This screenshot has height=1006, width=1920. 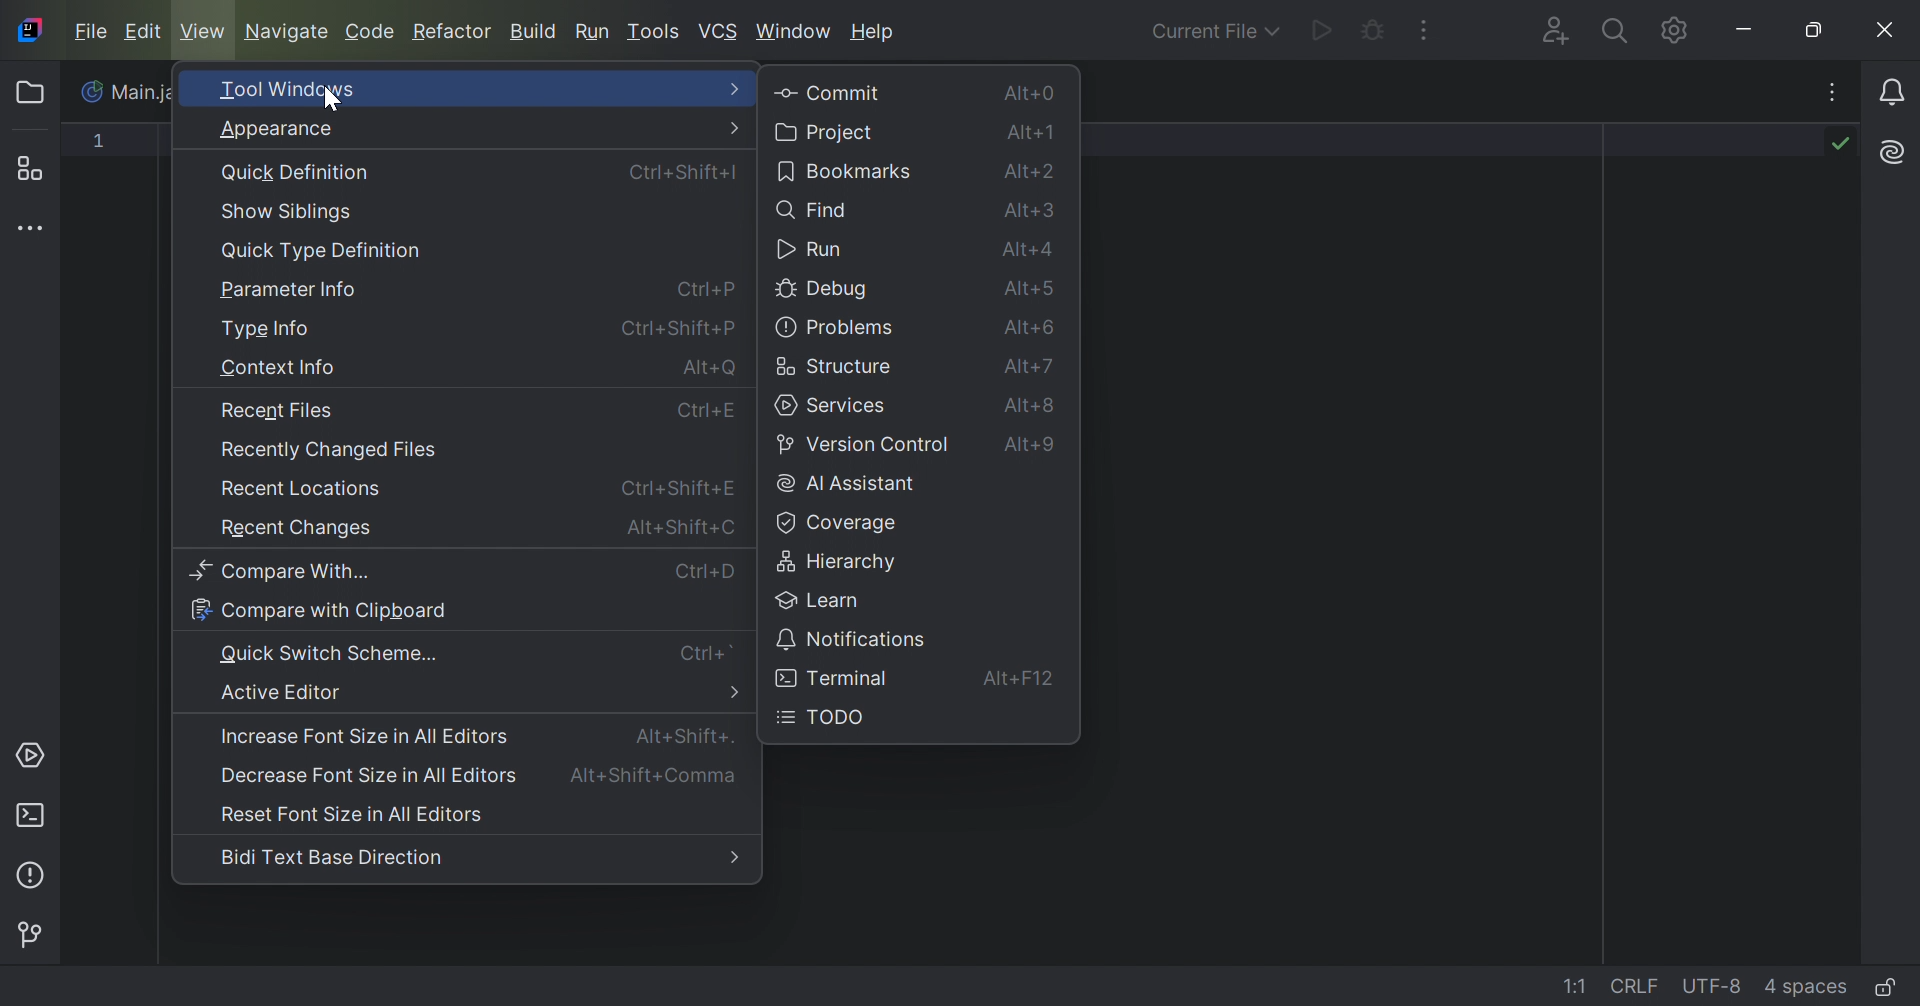 What do you see at coordinates (289, 89) in the screenshot?
I see `Tool Windows` at bounding box center [289, 89].